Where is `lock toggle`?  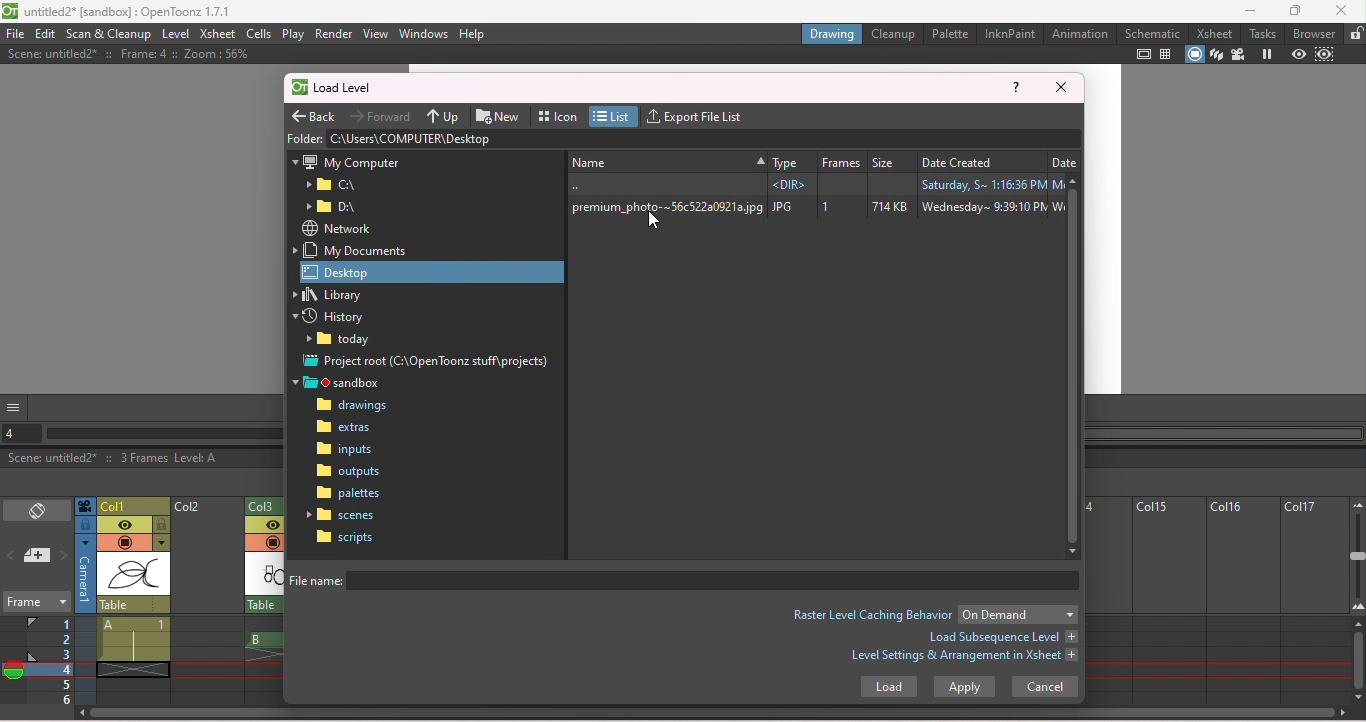 lock toggle is located at coordinates (162, 525).